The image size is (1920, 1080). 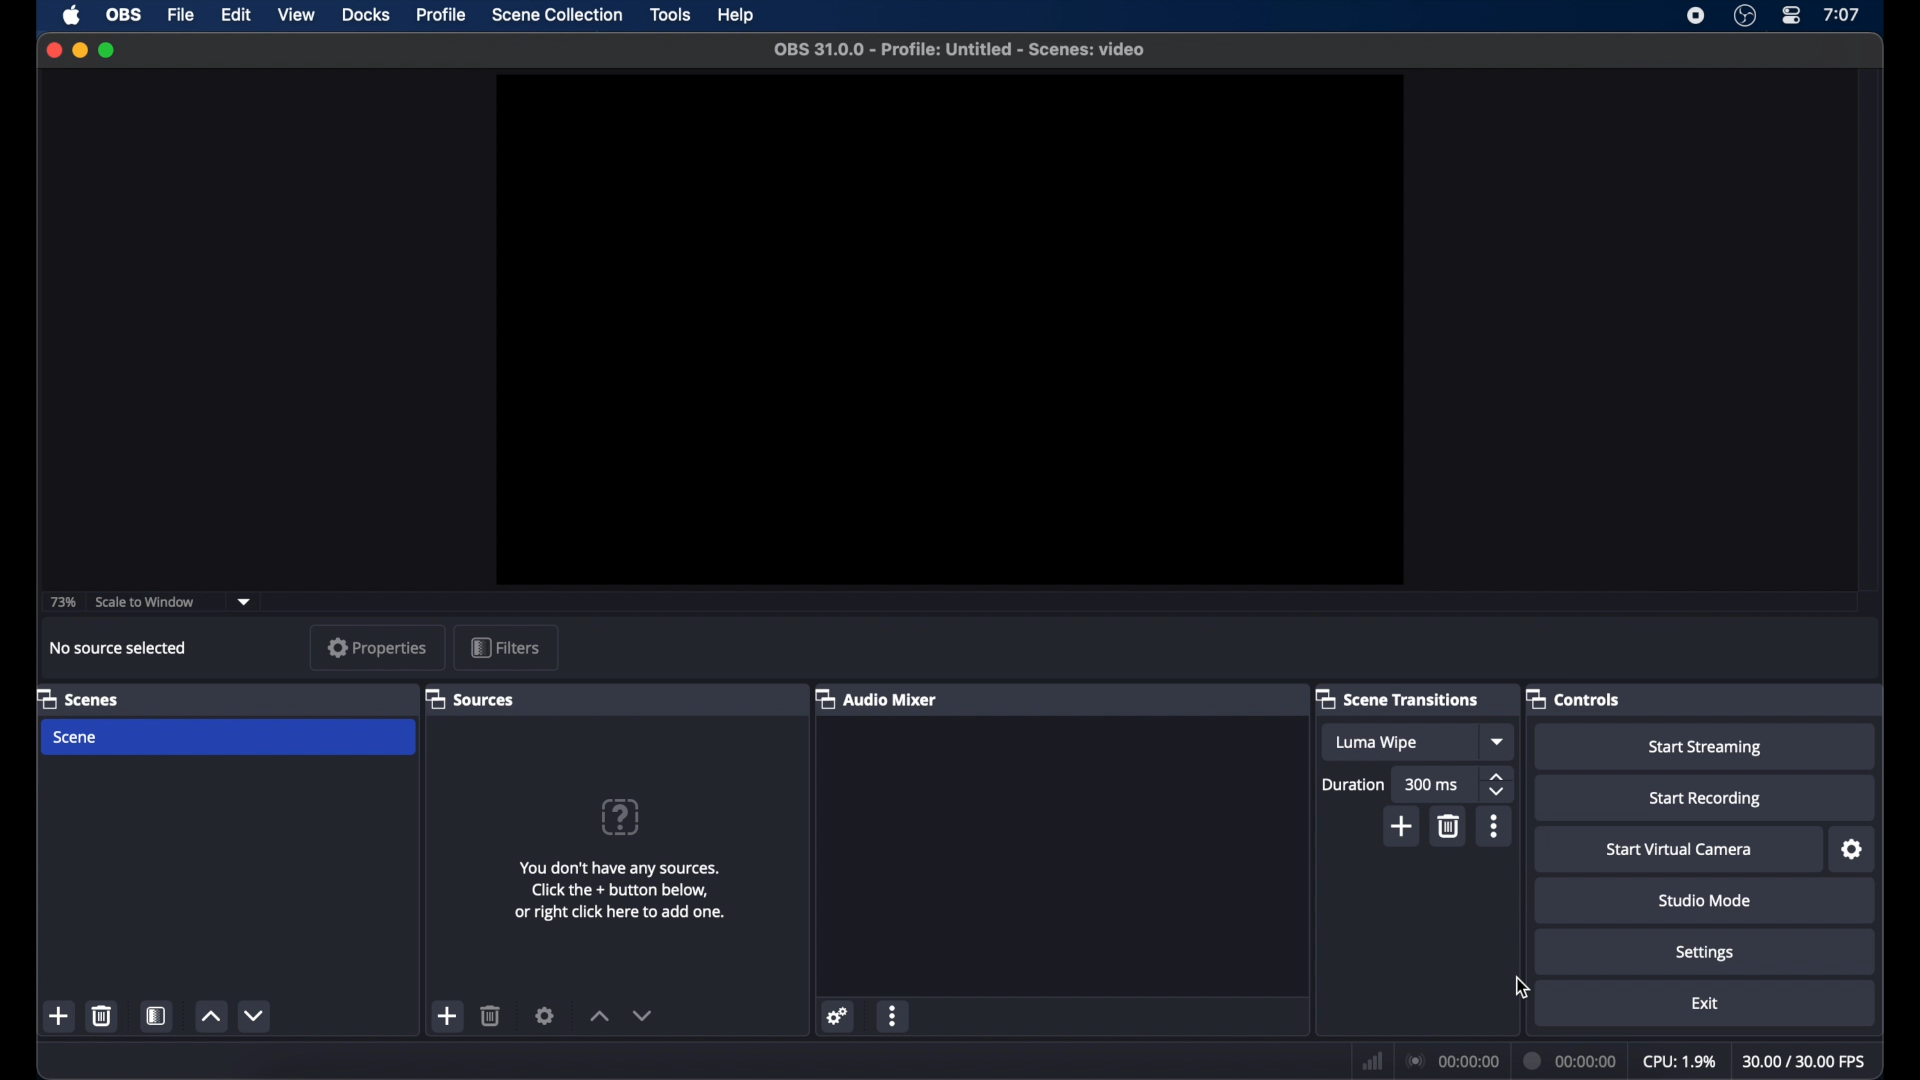 What do you see at coordinates (235, 14) in the screenshot?
I see `edit` at bounding box center [235, 14].